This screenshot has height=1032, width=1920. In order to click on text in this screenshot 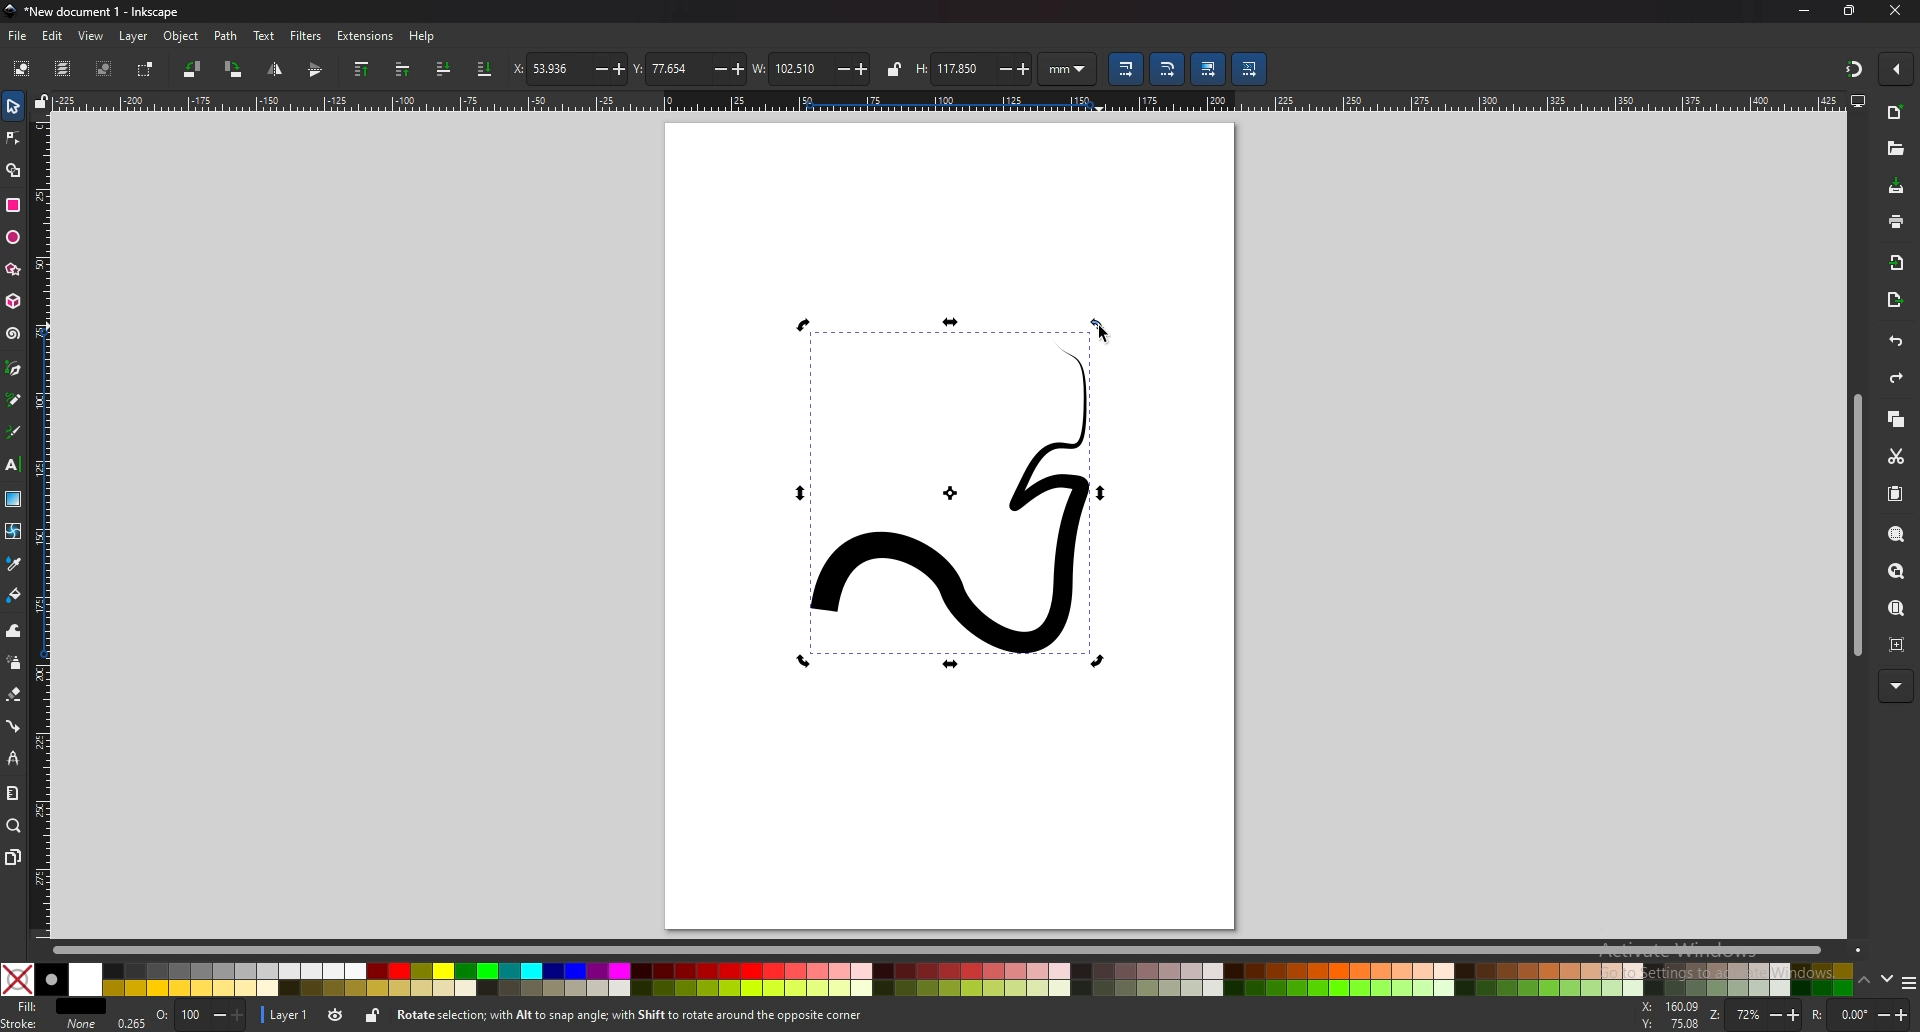, I will do `click(264, 36)`.